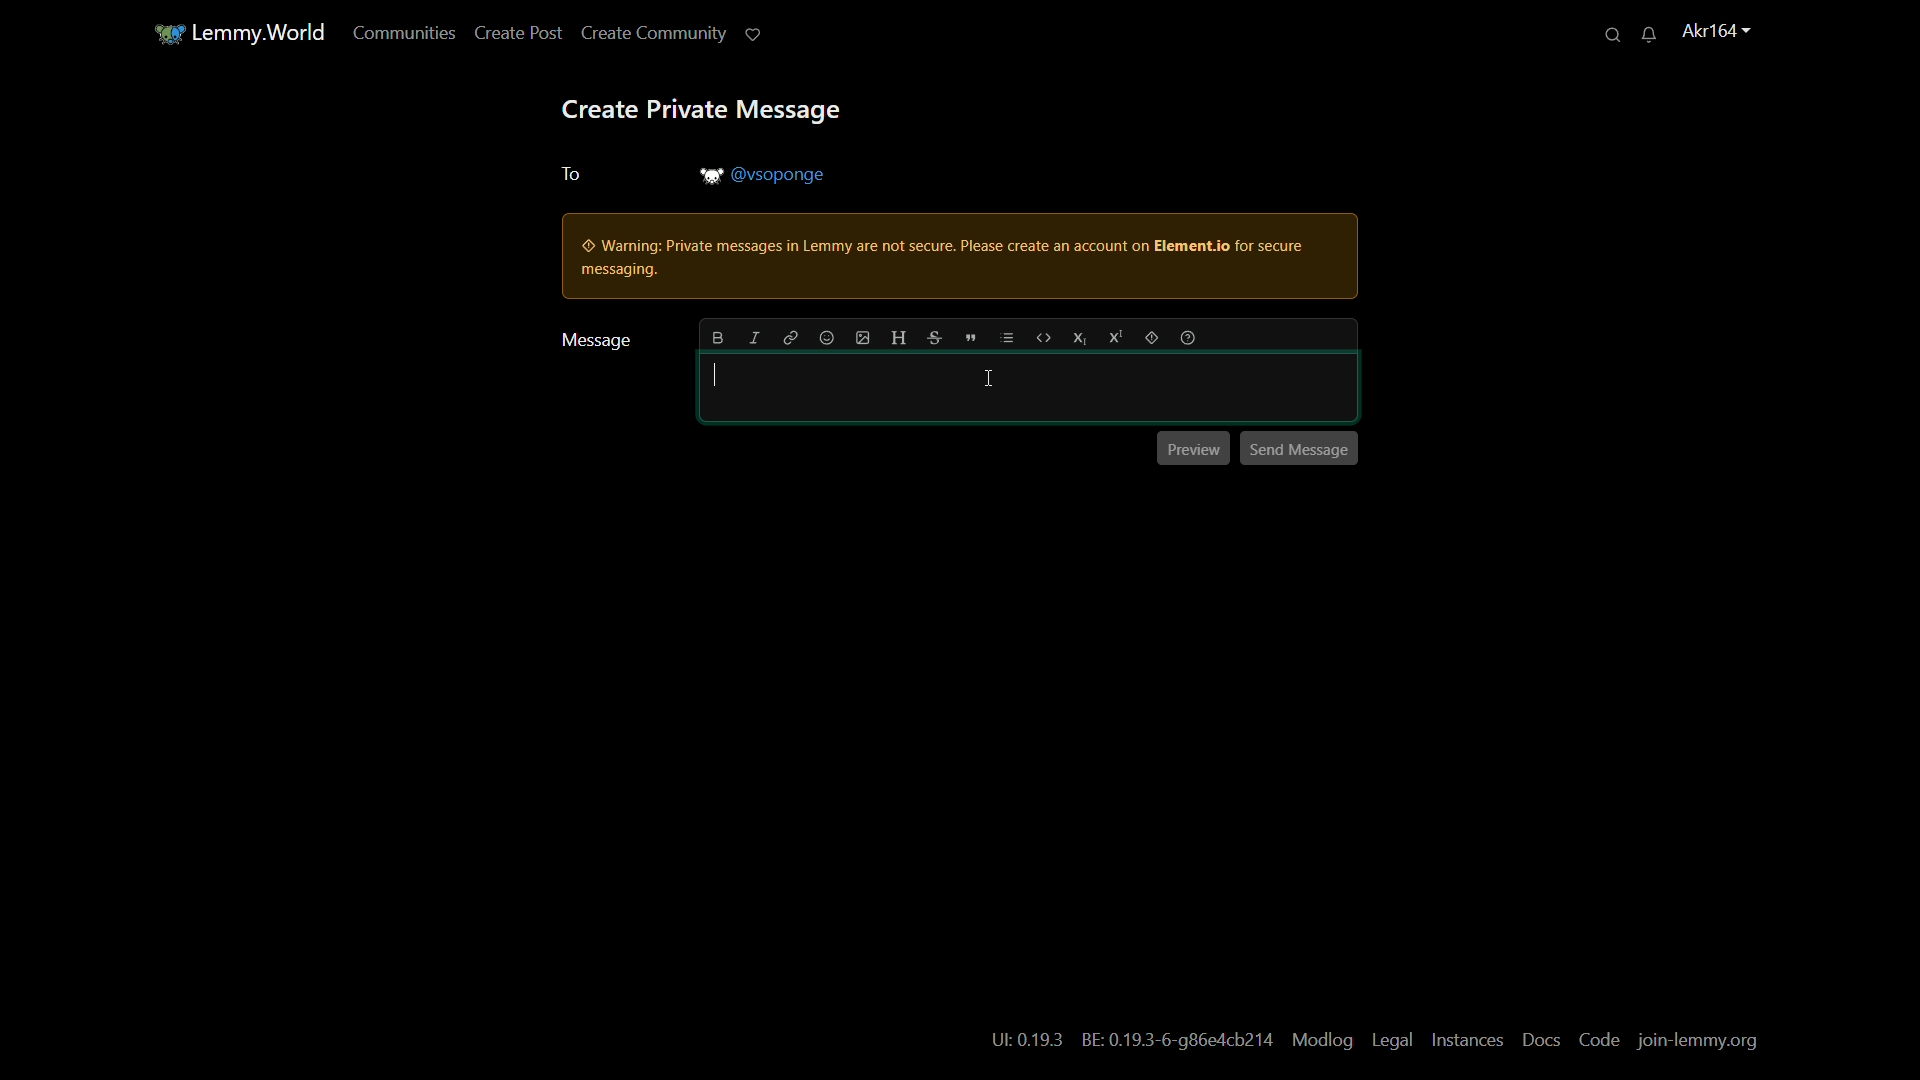 Image resolution: width=1920 pixels, height=1080 pixels. I want to click on communities, so click(394, 35).